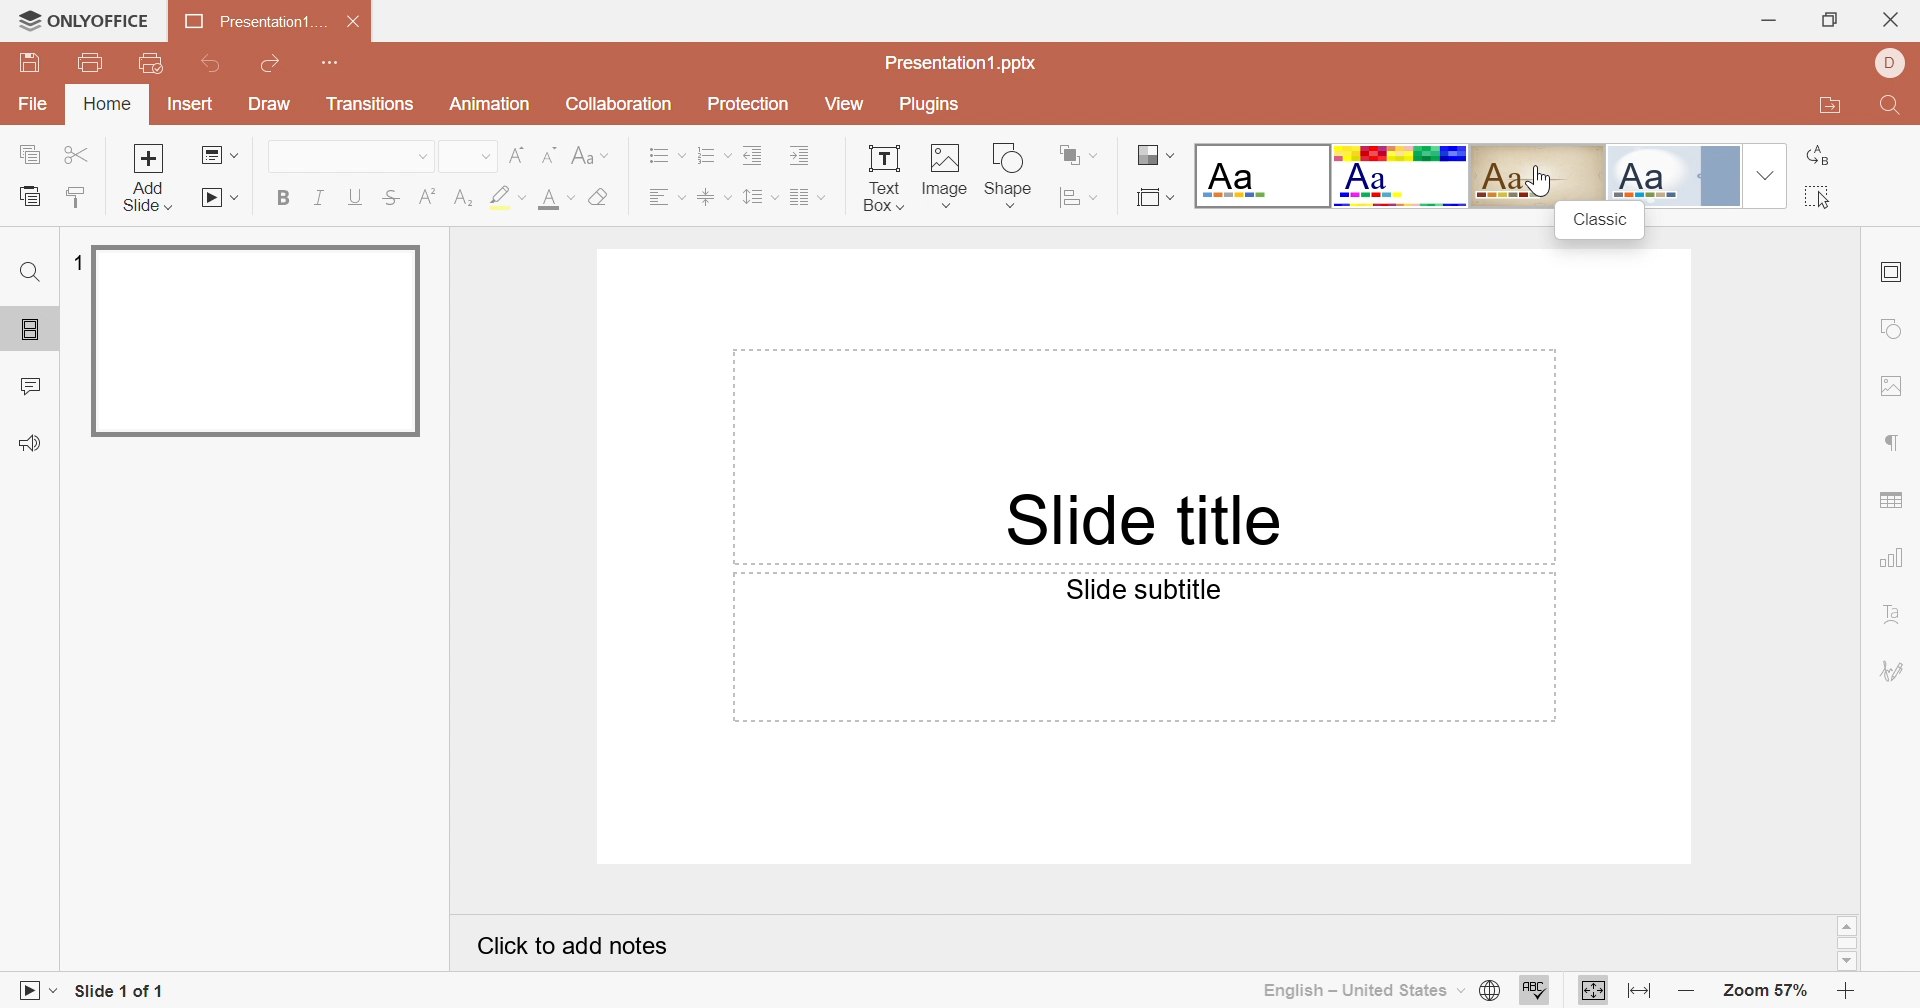 The height and width of the screenshot is (1008, 1920). Describe the element at coordinates (1895, 63) in the screenshot. I see `DELL` at that location.